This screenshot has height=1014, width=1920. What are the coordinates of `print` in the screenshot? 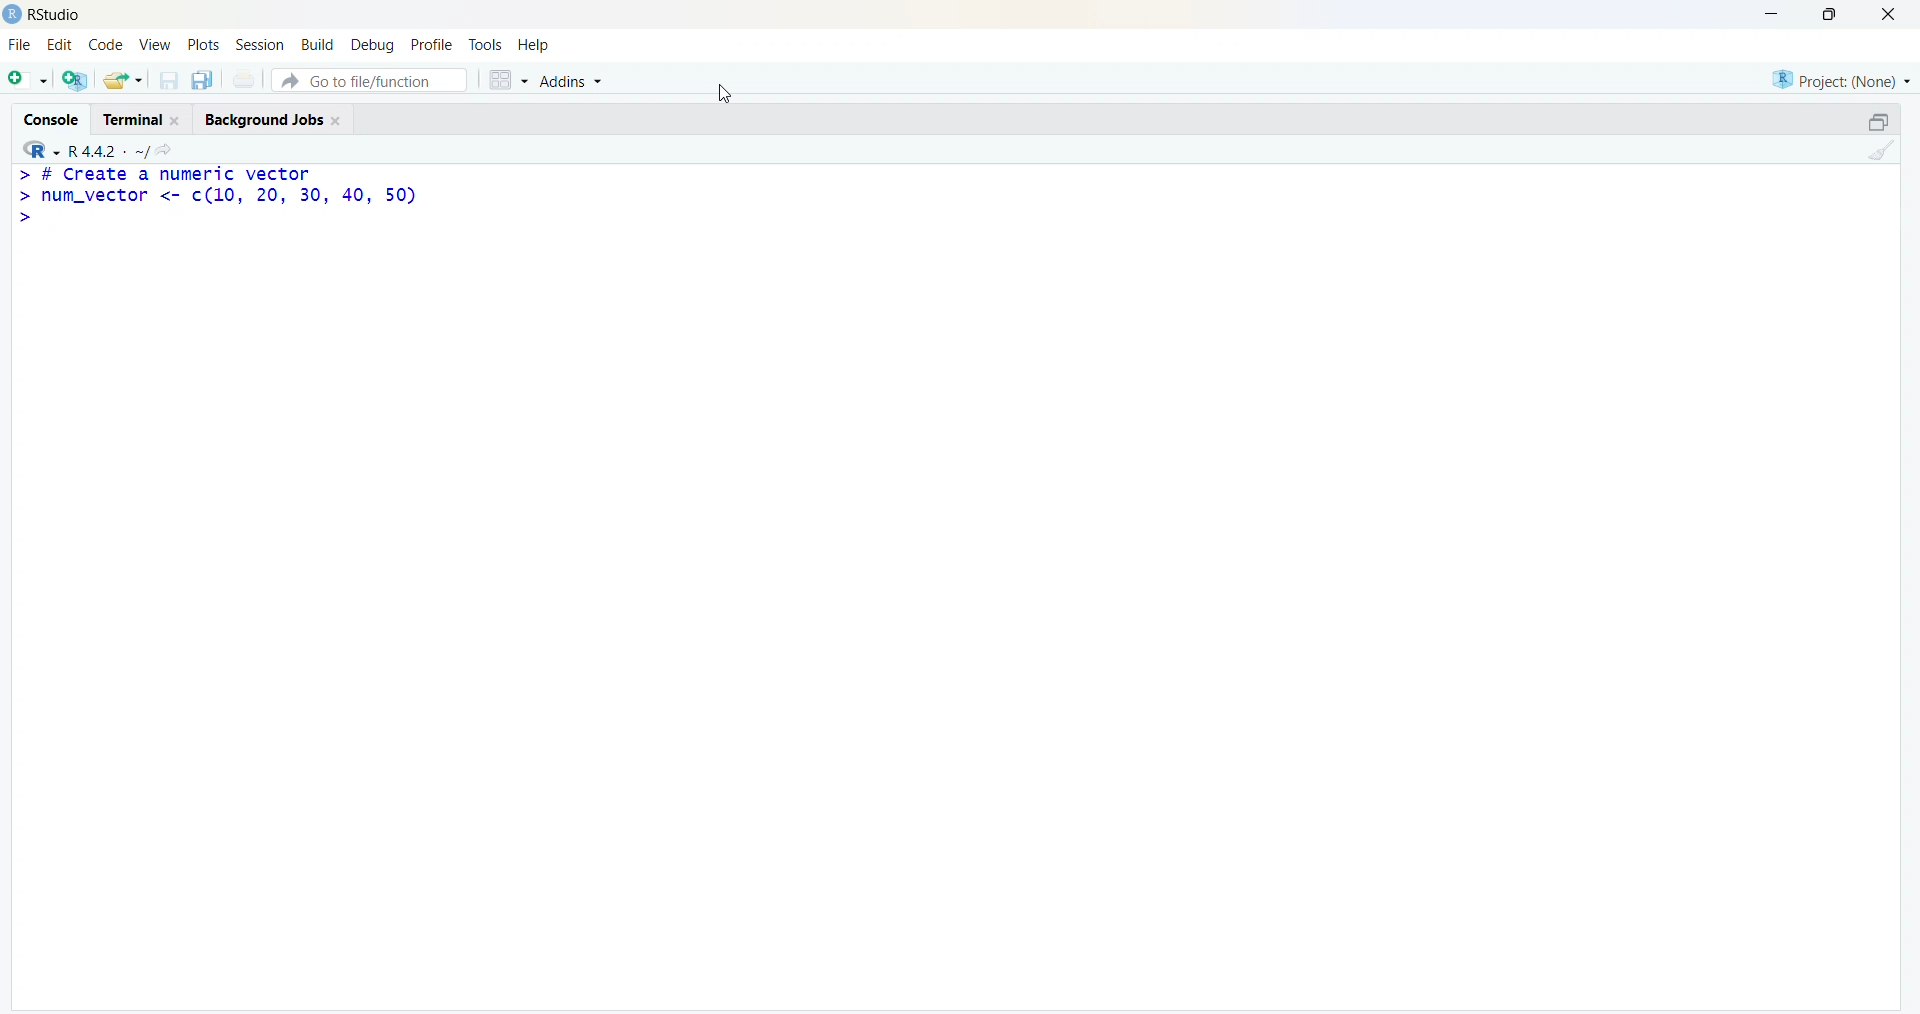 It's located at (244, 78).